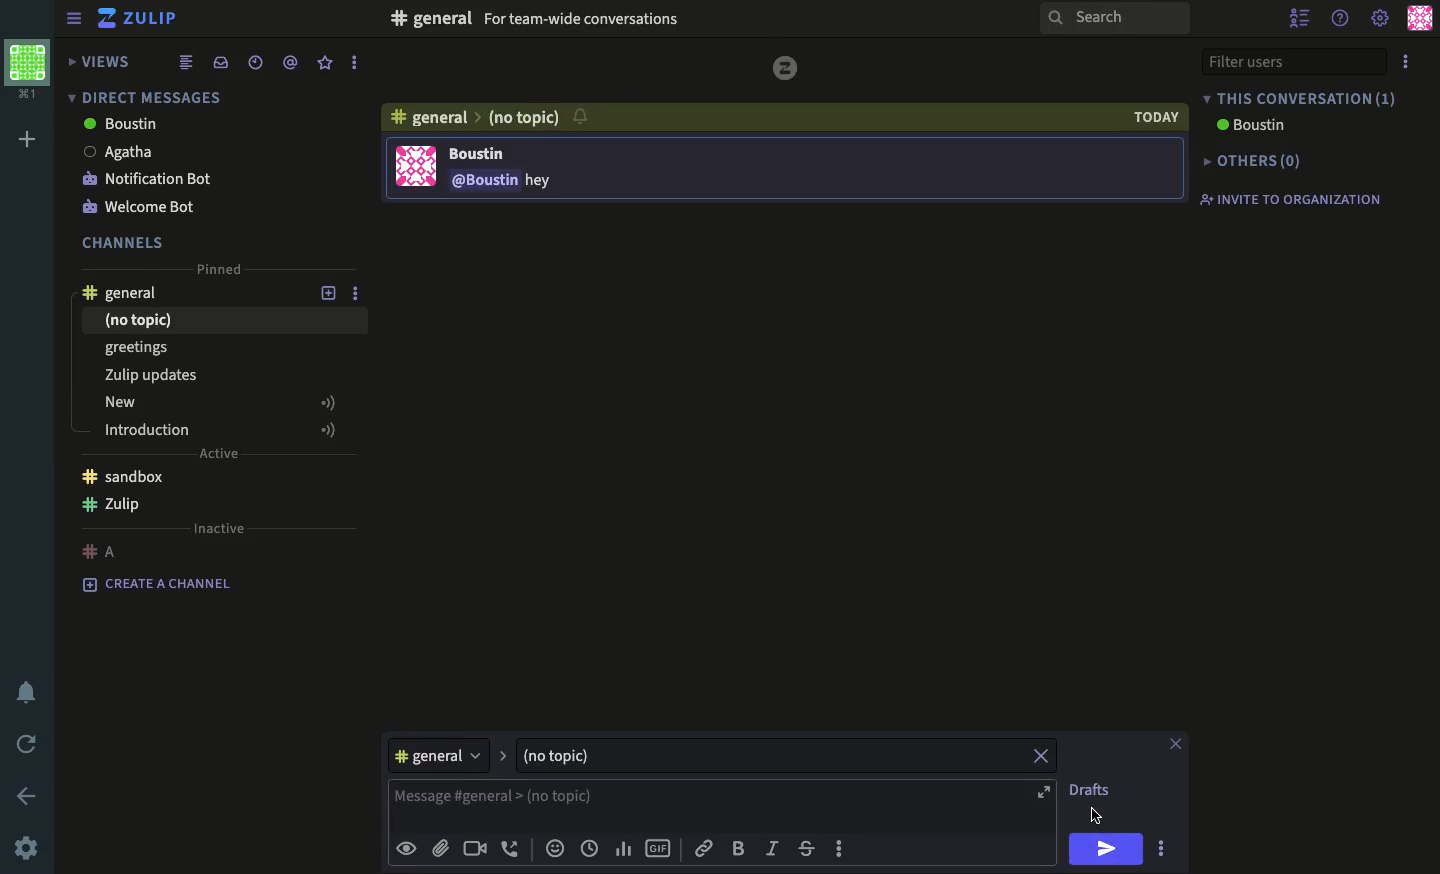 The image size is (1440, 874). Describe the element at coordinates (1090, 788) in the screenshot. I see `drafts` at that location.